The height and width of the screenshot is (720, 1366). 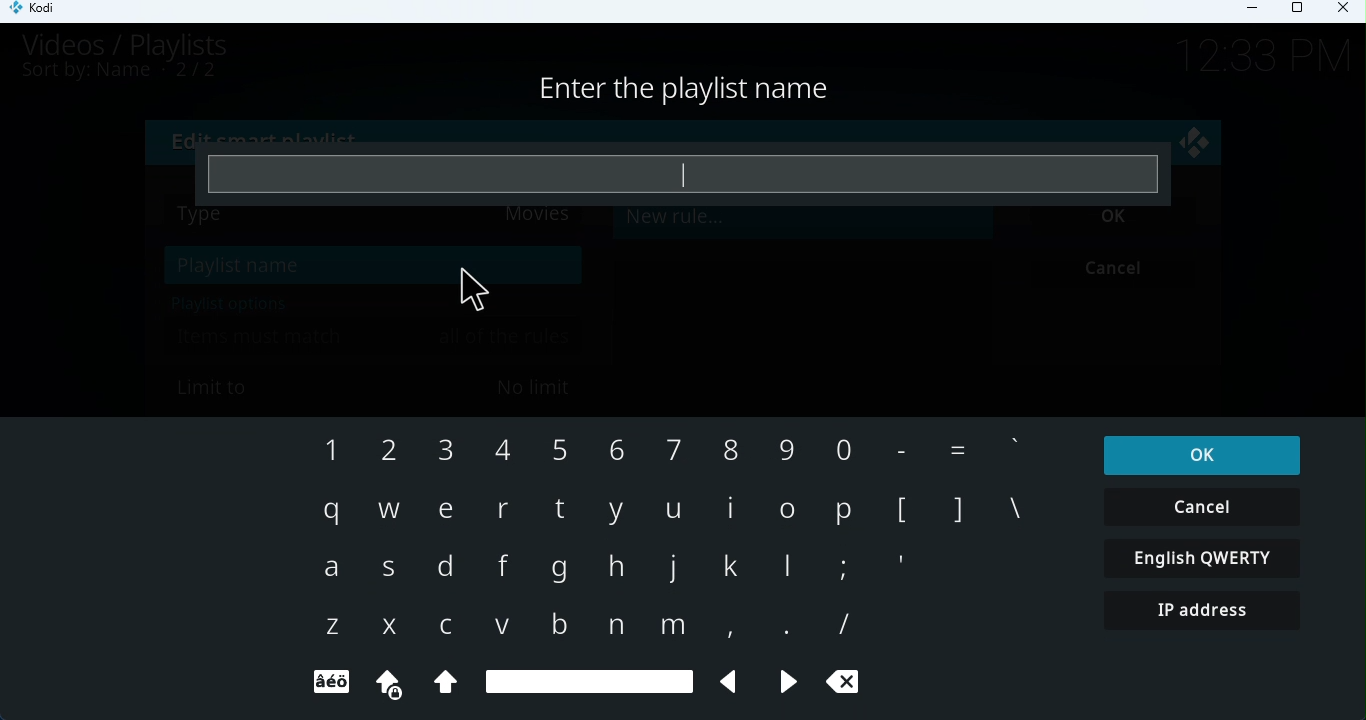 What do you see at coordinates (1255, 10) in the screenshot?
I see `Minimize` at bounding box center [1255, 10].